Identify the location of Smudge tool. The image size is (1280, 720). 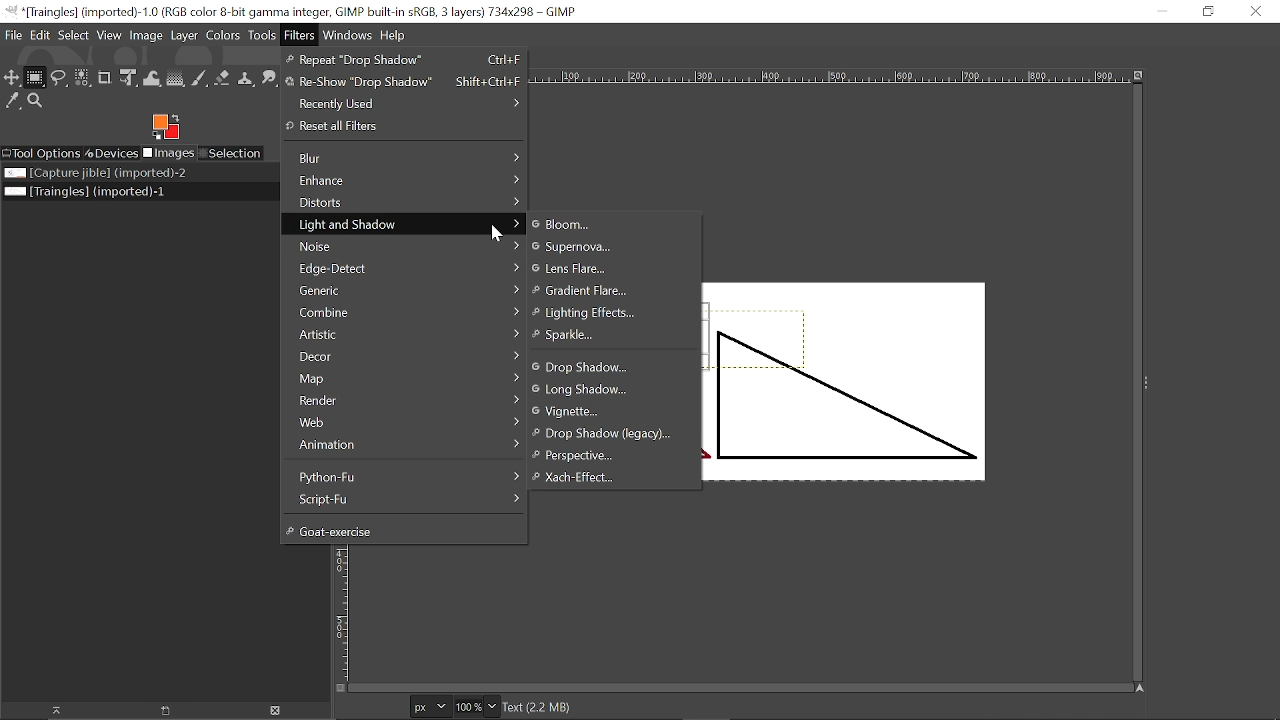
(270, 80).